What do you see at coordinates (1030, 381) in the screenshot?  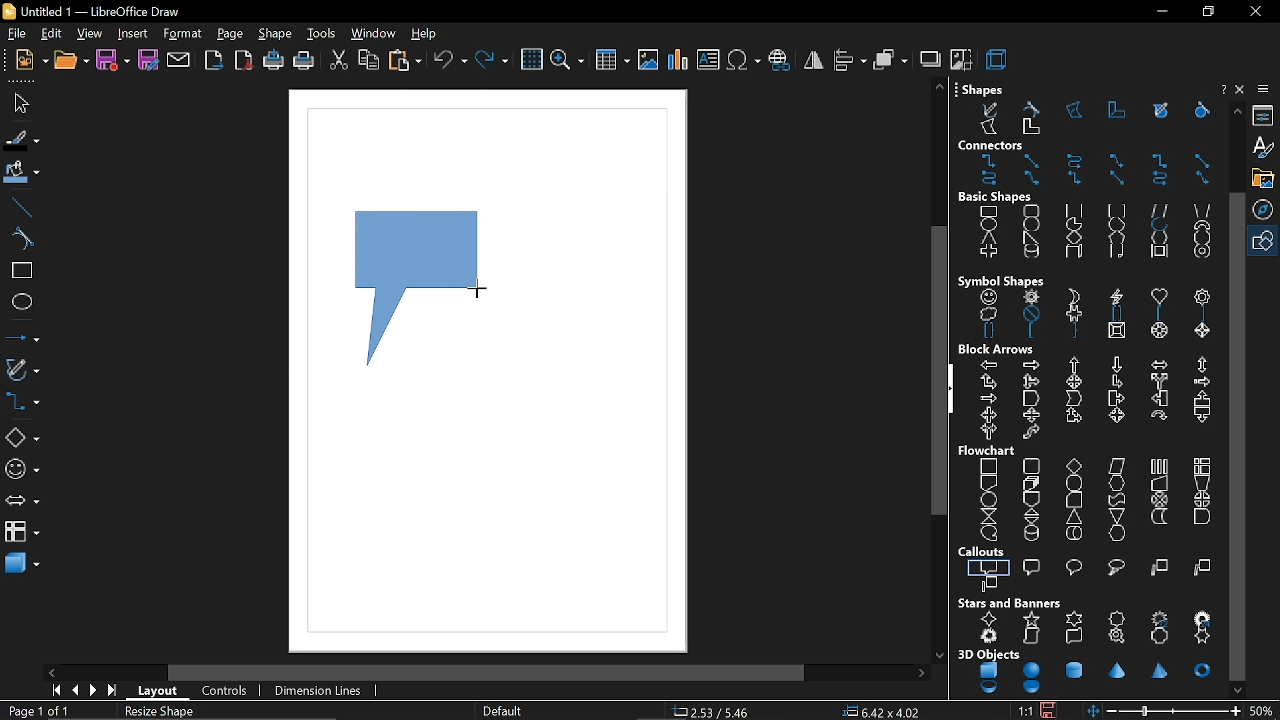 I see `up, right and down arrow` at bounding box center [1030, 381].